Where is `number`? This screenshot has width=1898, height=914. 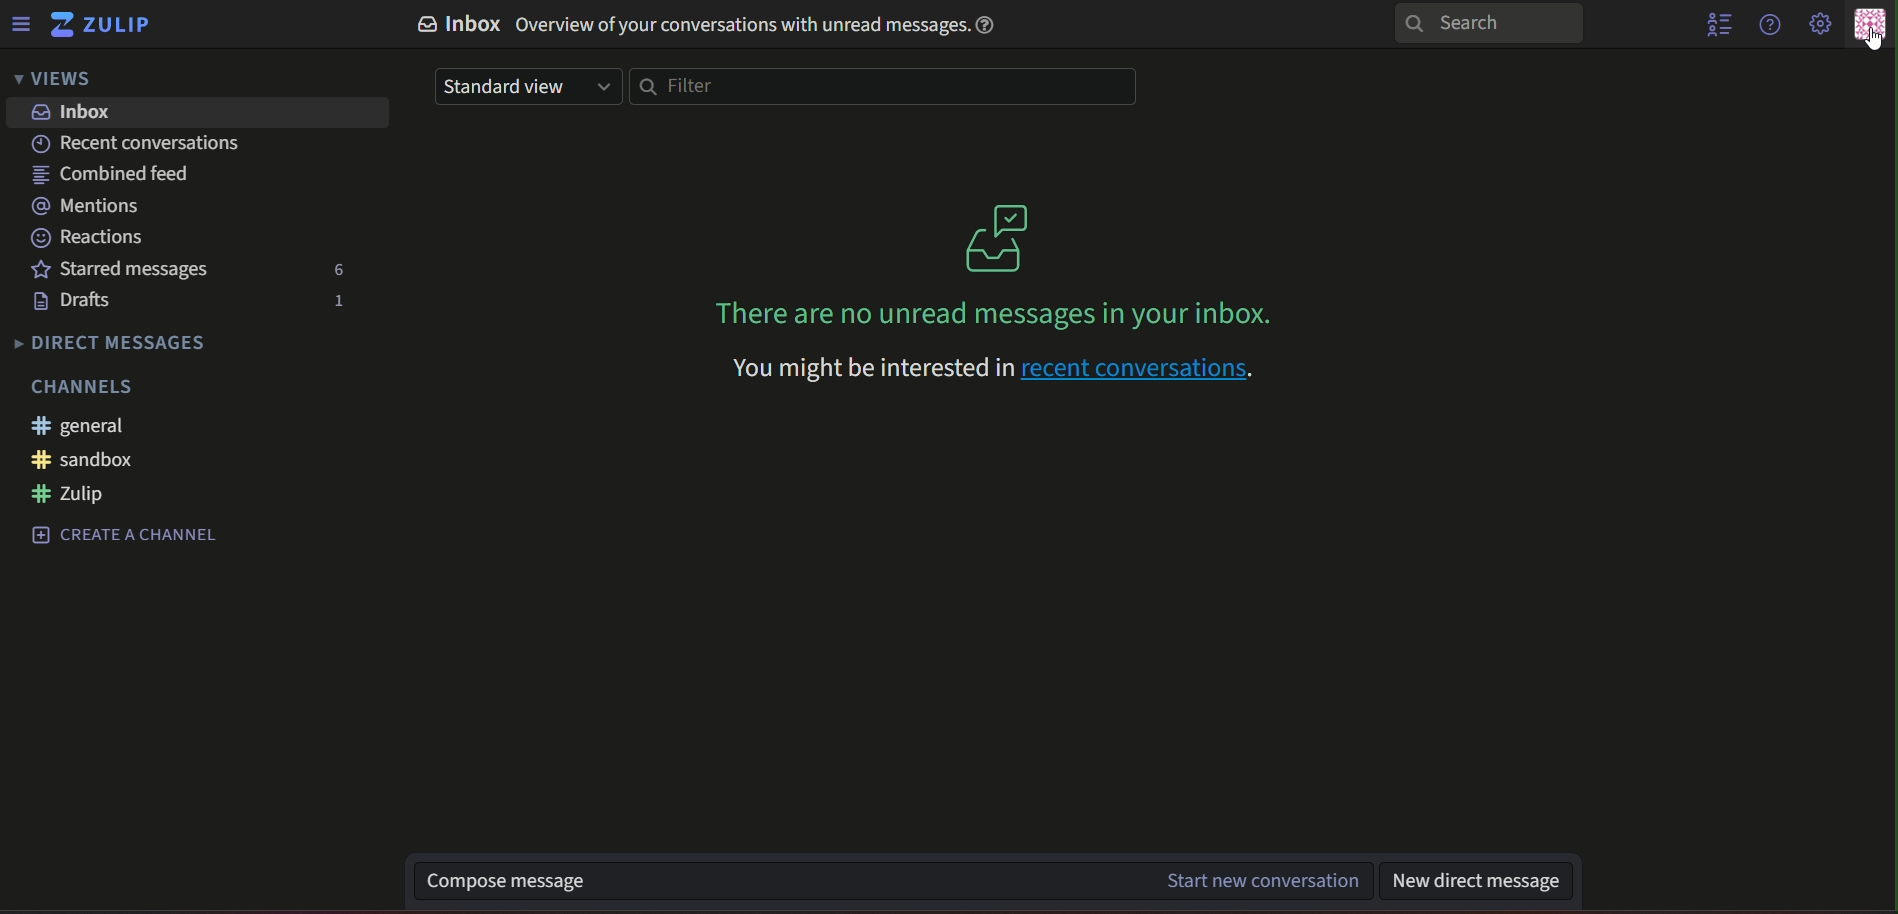 number is located at coordinates (344, 301).